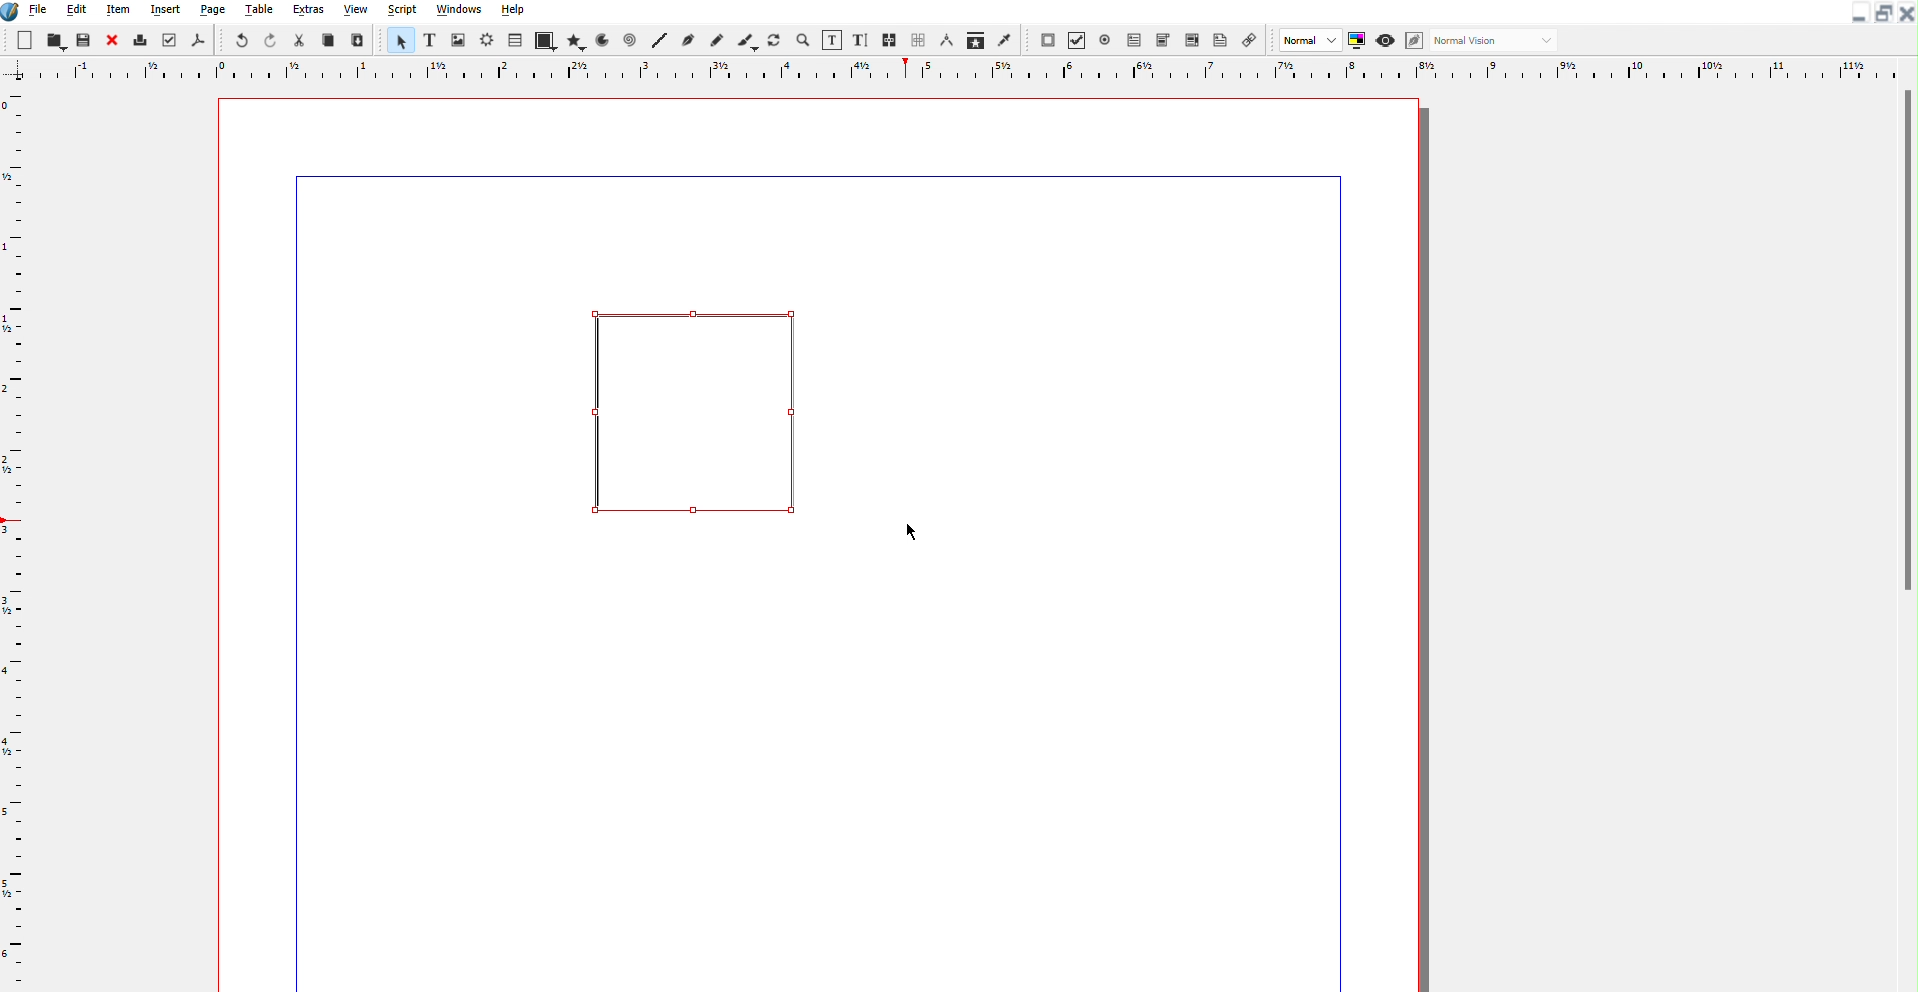  What do you see at coordinates (168, 40) in the screenshot?
I see `Check` at bounding box center [168, 40].